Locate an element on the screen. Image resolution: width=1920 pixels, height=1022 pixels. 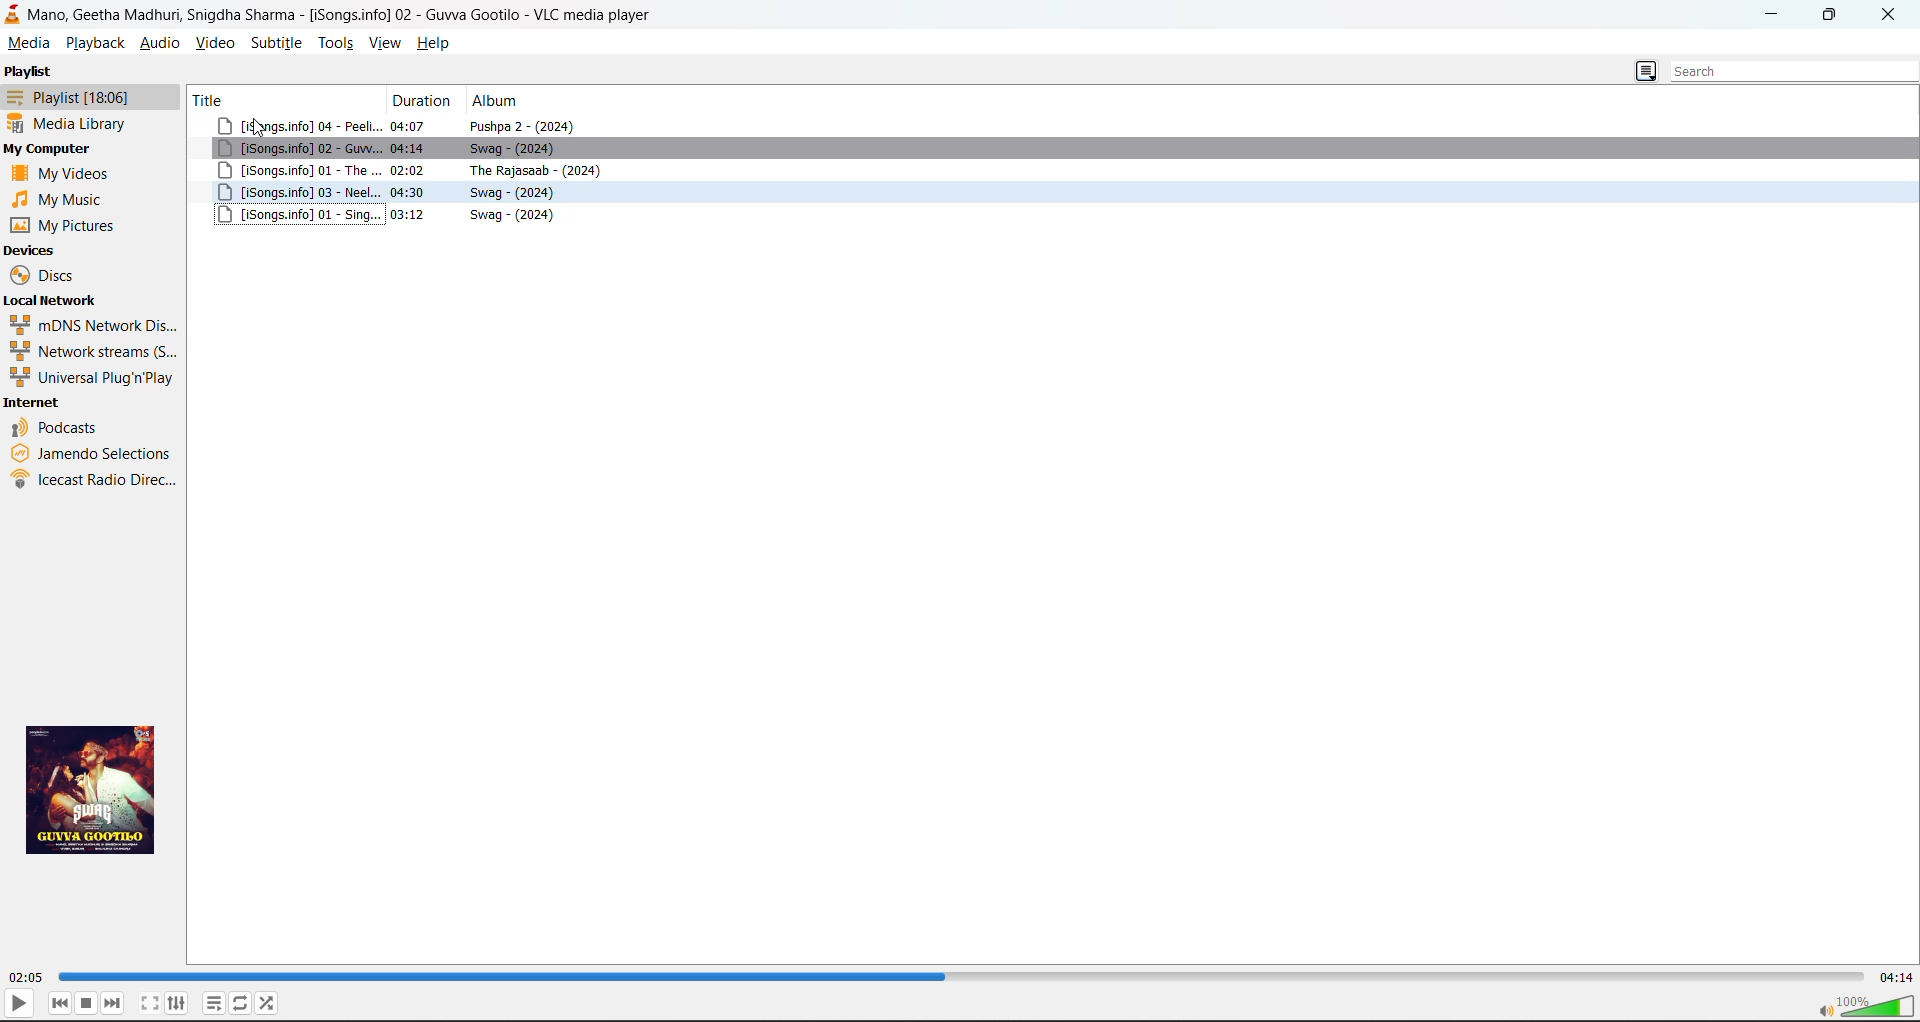
tools is located at coordinates (336, 42).